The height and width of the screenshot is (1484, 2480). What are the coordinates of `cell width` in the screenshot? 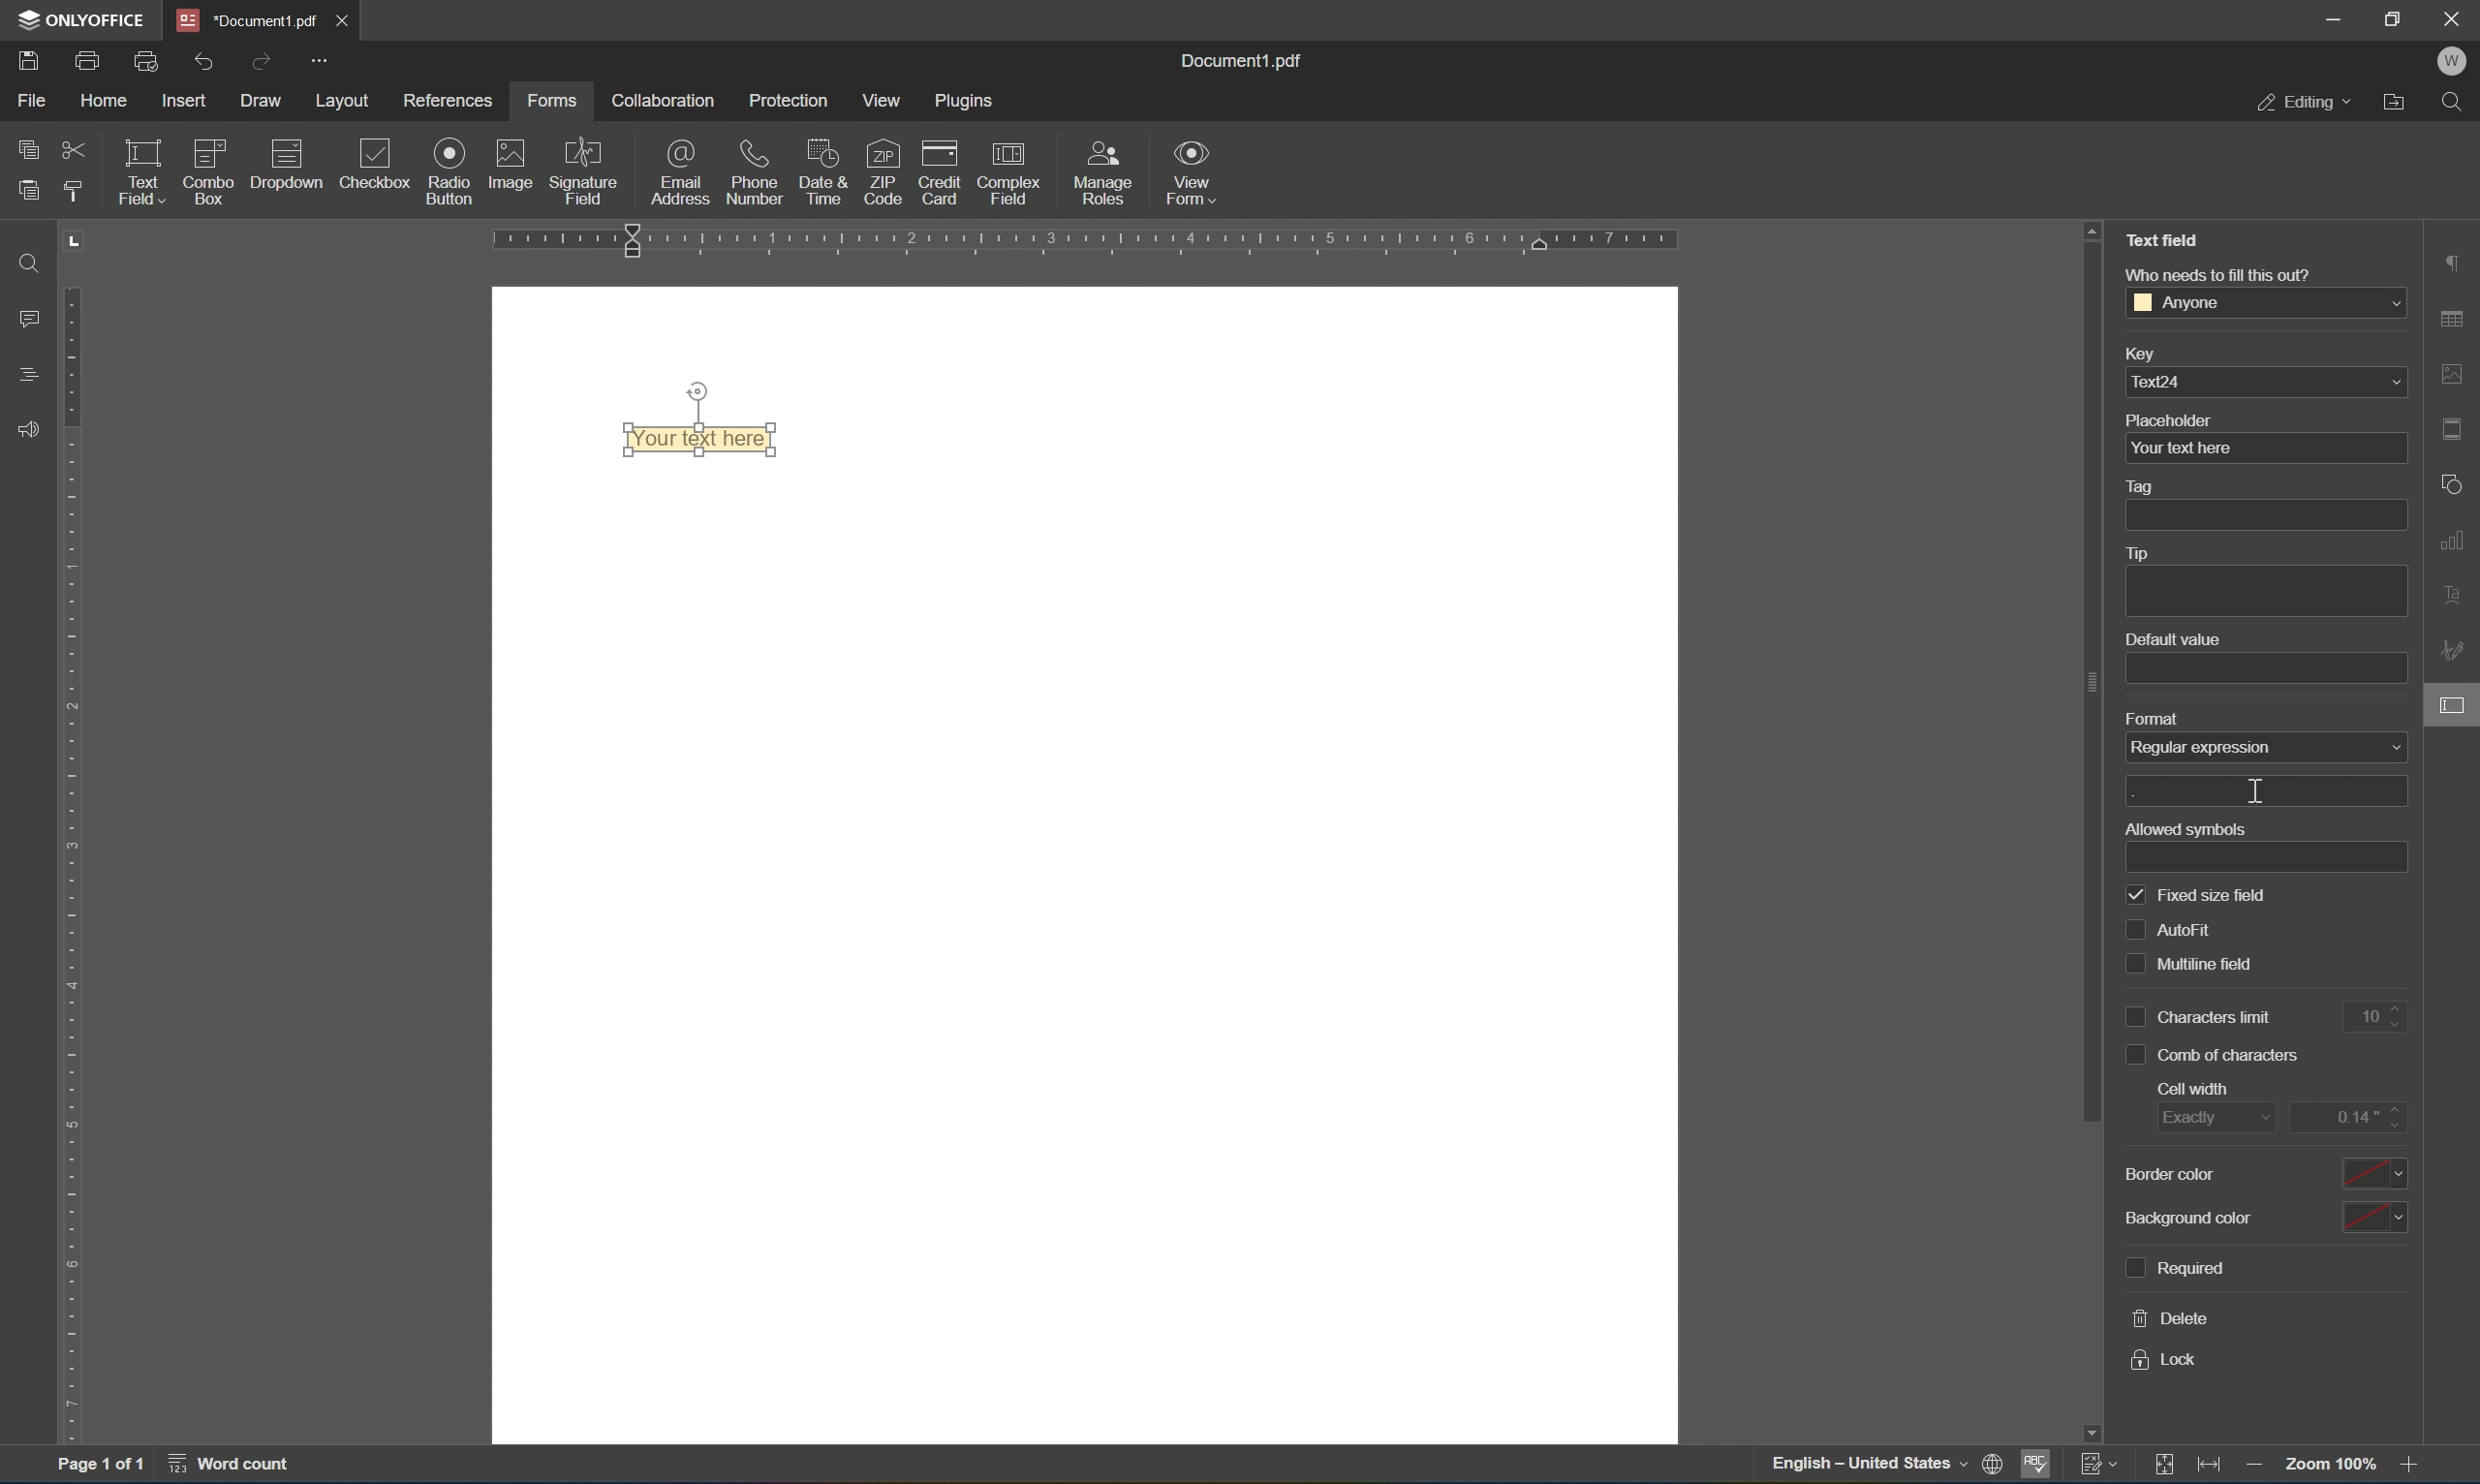 It's located at (2193, 1088).